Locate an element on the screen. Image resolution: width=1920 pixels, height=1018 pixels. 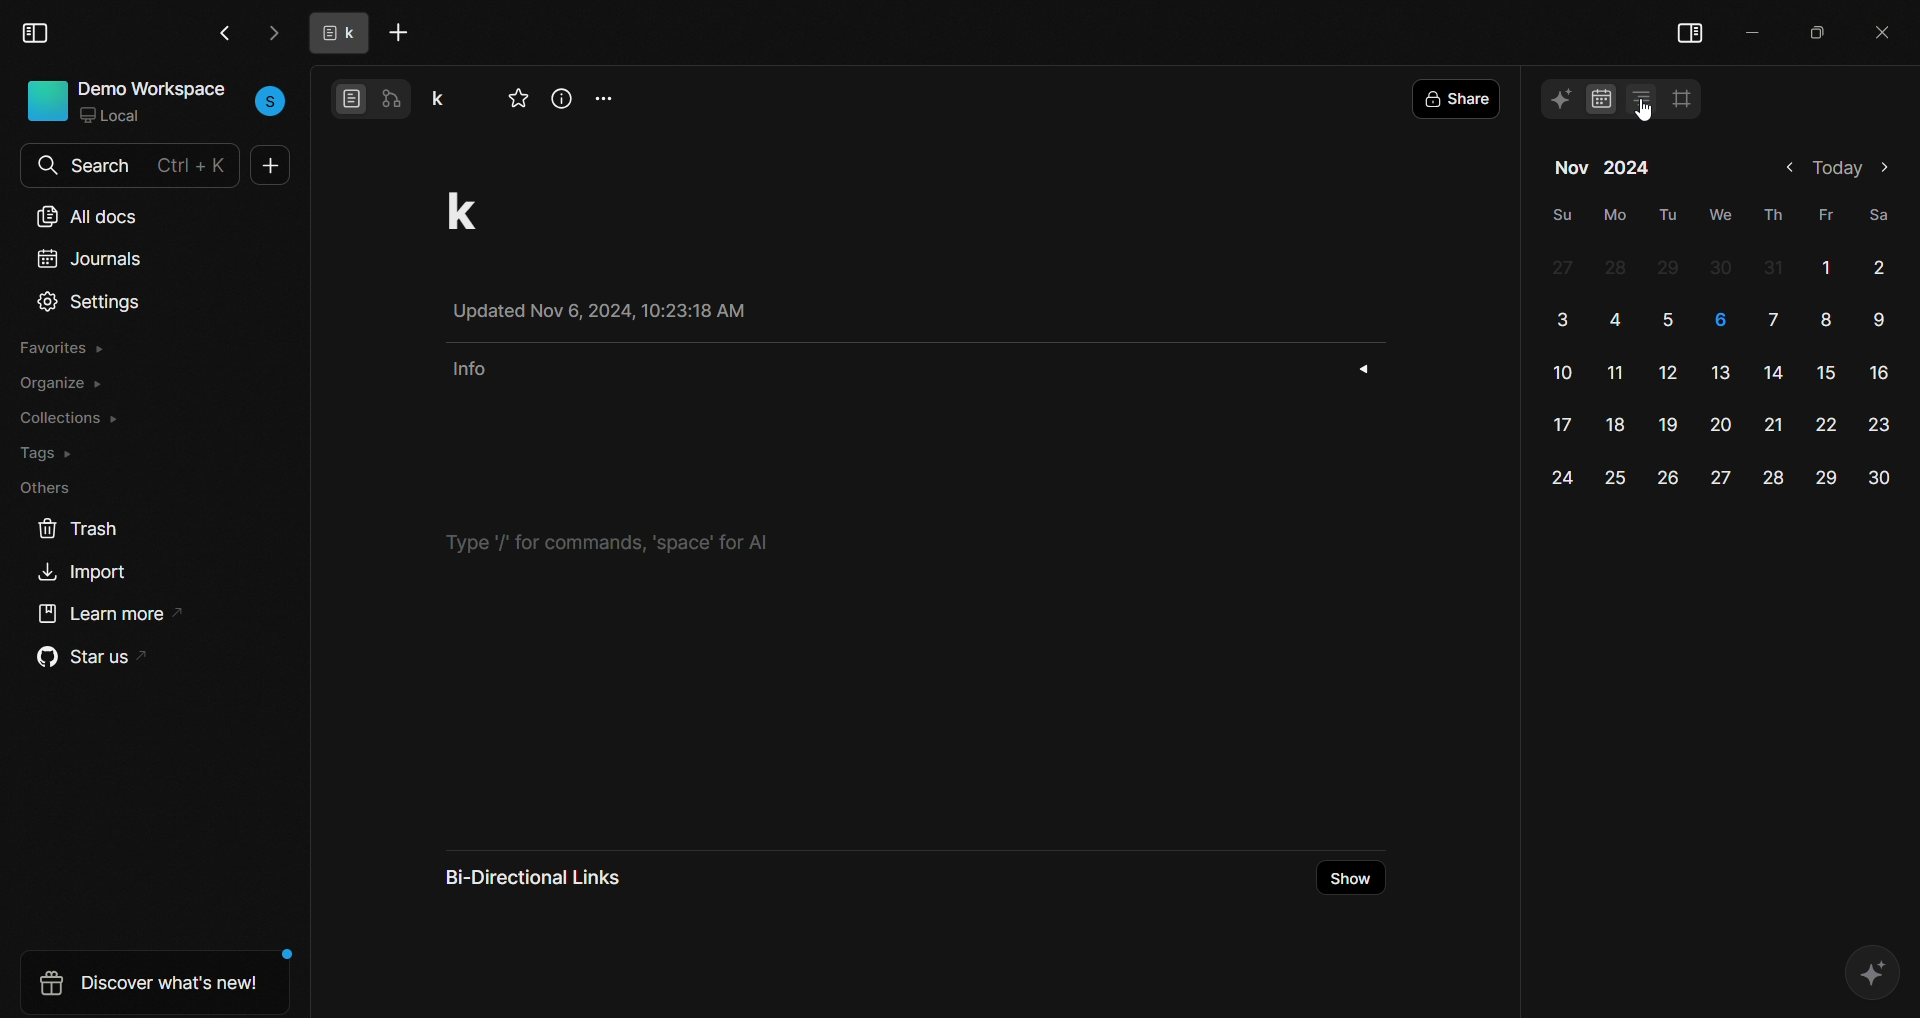
cursor is located at coordinates (1648, 114).